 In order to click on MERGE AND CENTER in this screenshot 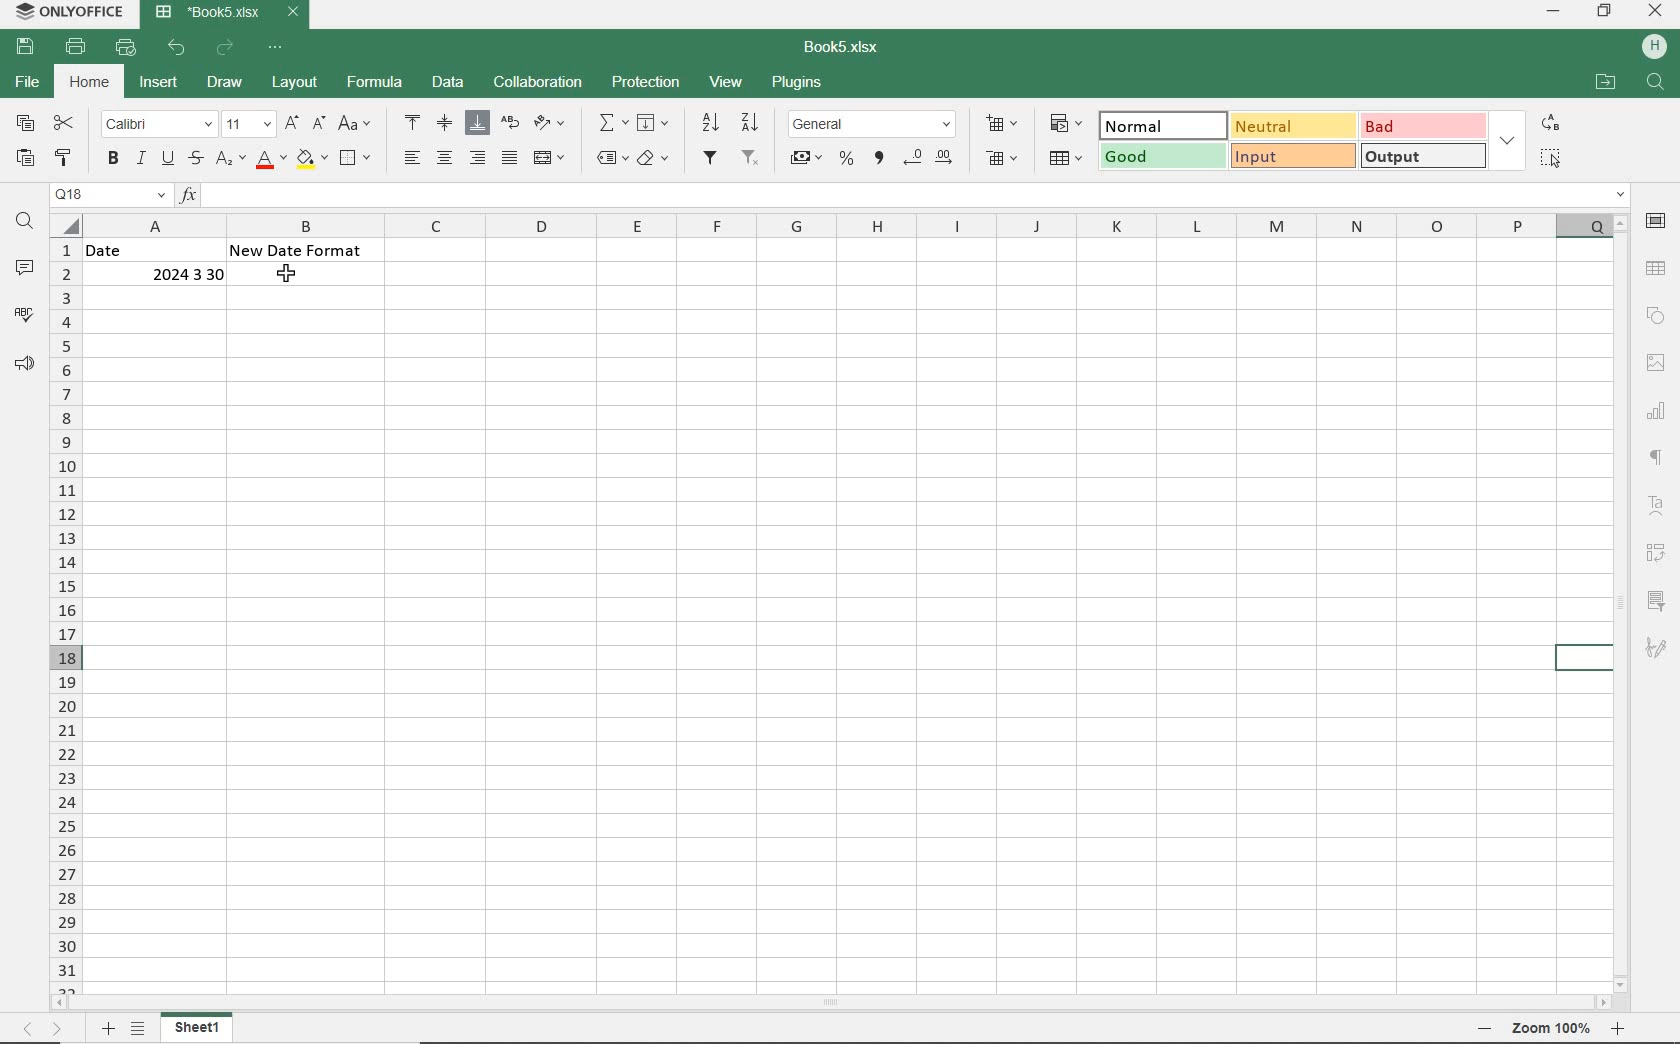, I will do `click(551, 157)`.